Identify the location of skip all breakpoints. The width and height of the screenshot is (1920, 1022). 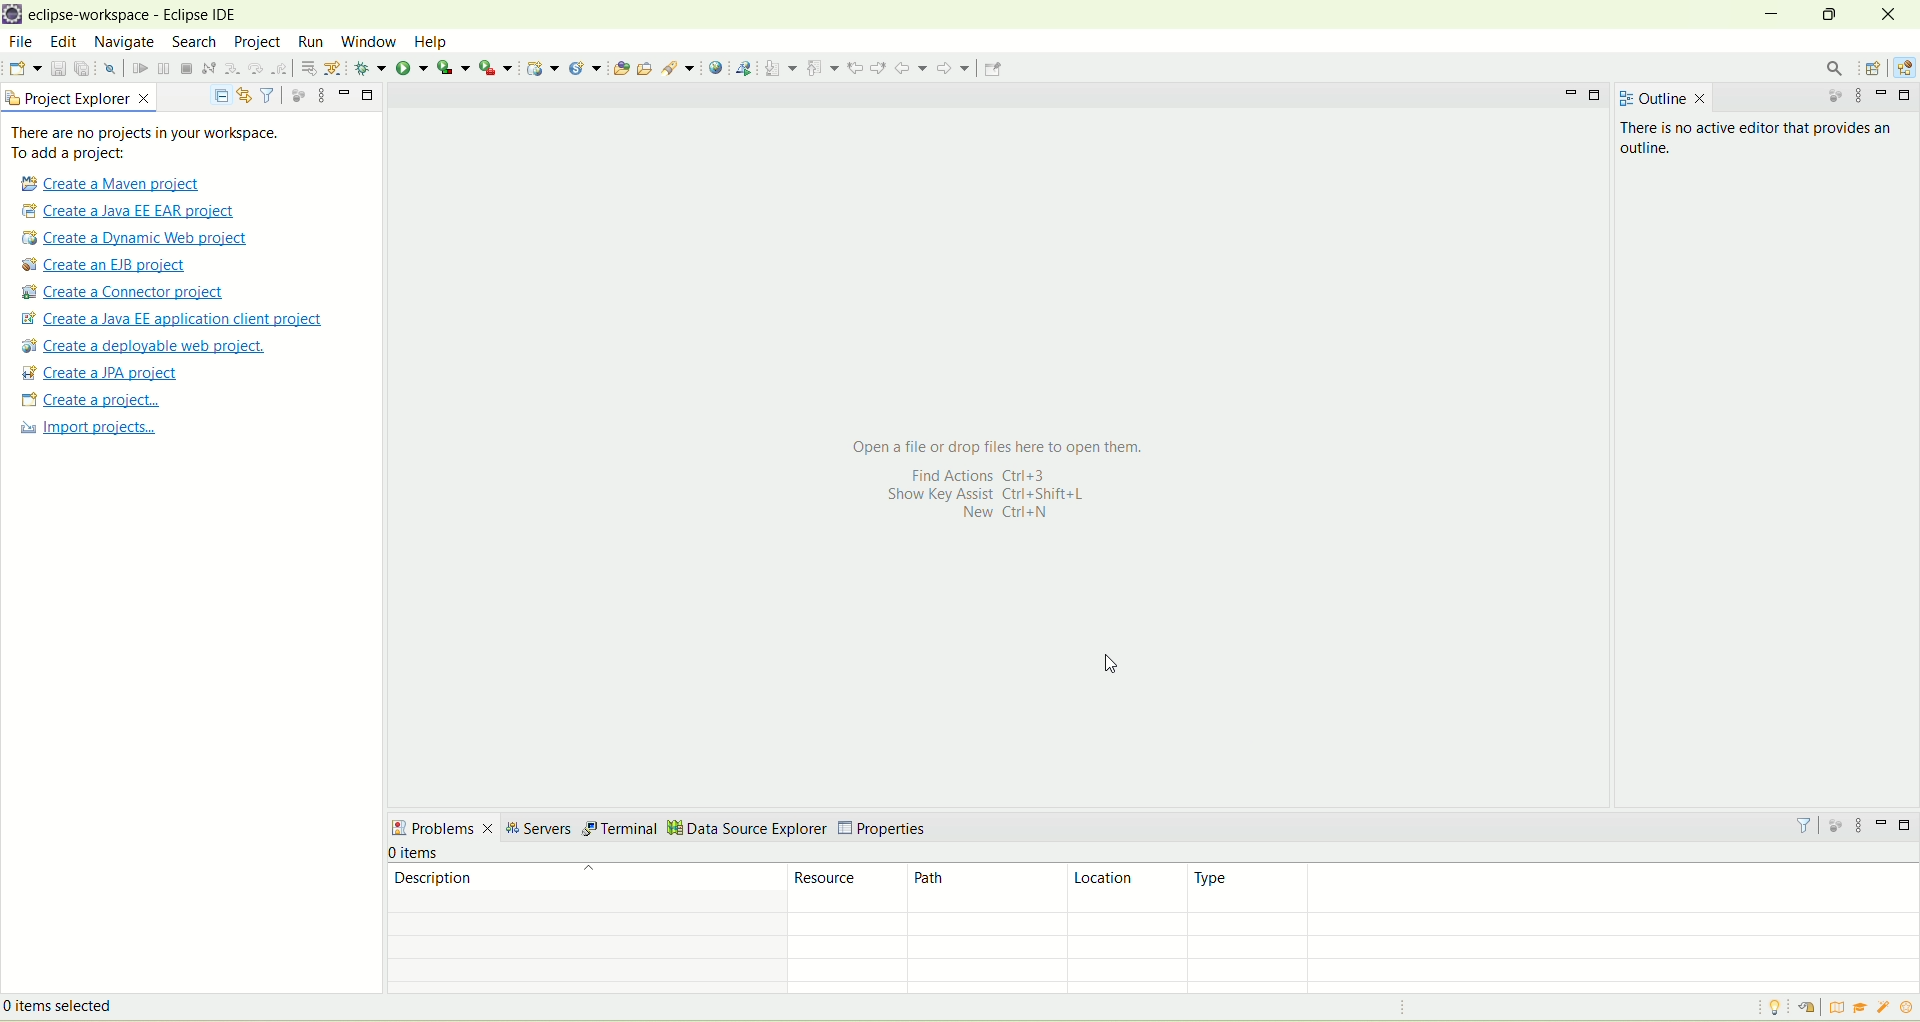
(188, 70).